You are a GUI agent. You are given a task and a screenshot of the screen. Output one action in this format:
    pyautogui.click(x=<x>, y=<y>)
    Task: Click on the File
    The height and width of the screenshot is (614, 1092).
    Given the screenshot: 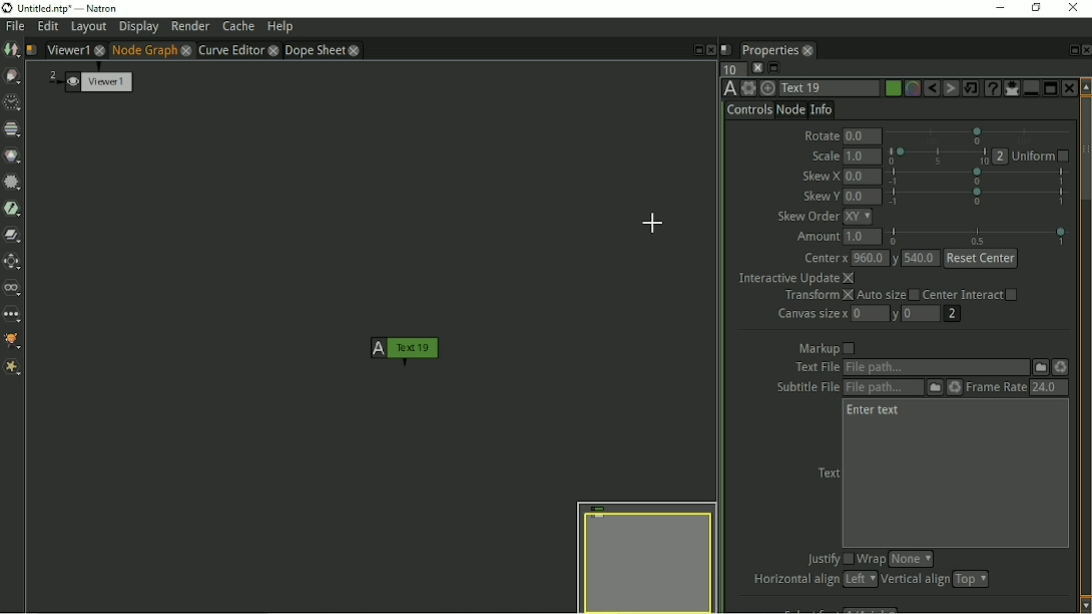 What is the action you would take?
    pyautogui.click(x=1040, y=367)
    